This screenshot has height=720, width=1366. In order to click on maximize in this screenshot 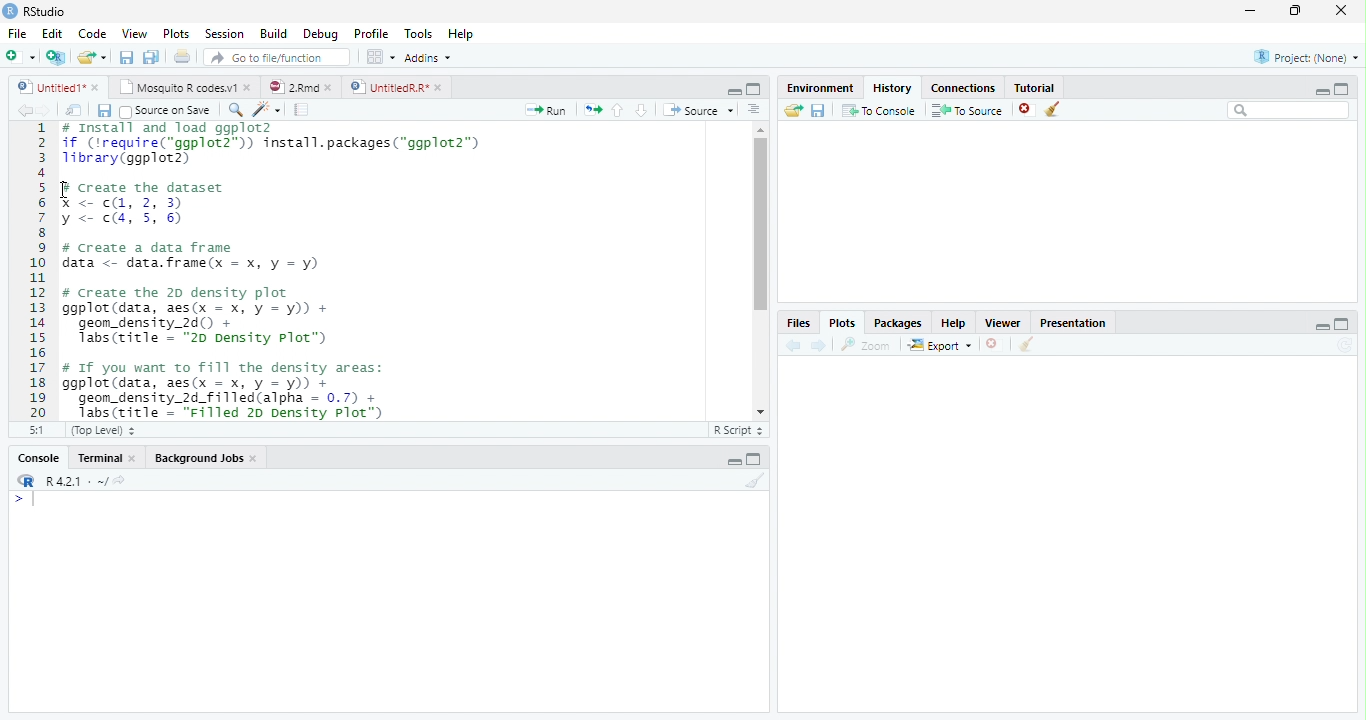, I will do `click(754, 88)`.